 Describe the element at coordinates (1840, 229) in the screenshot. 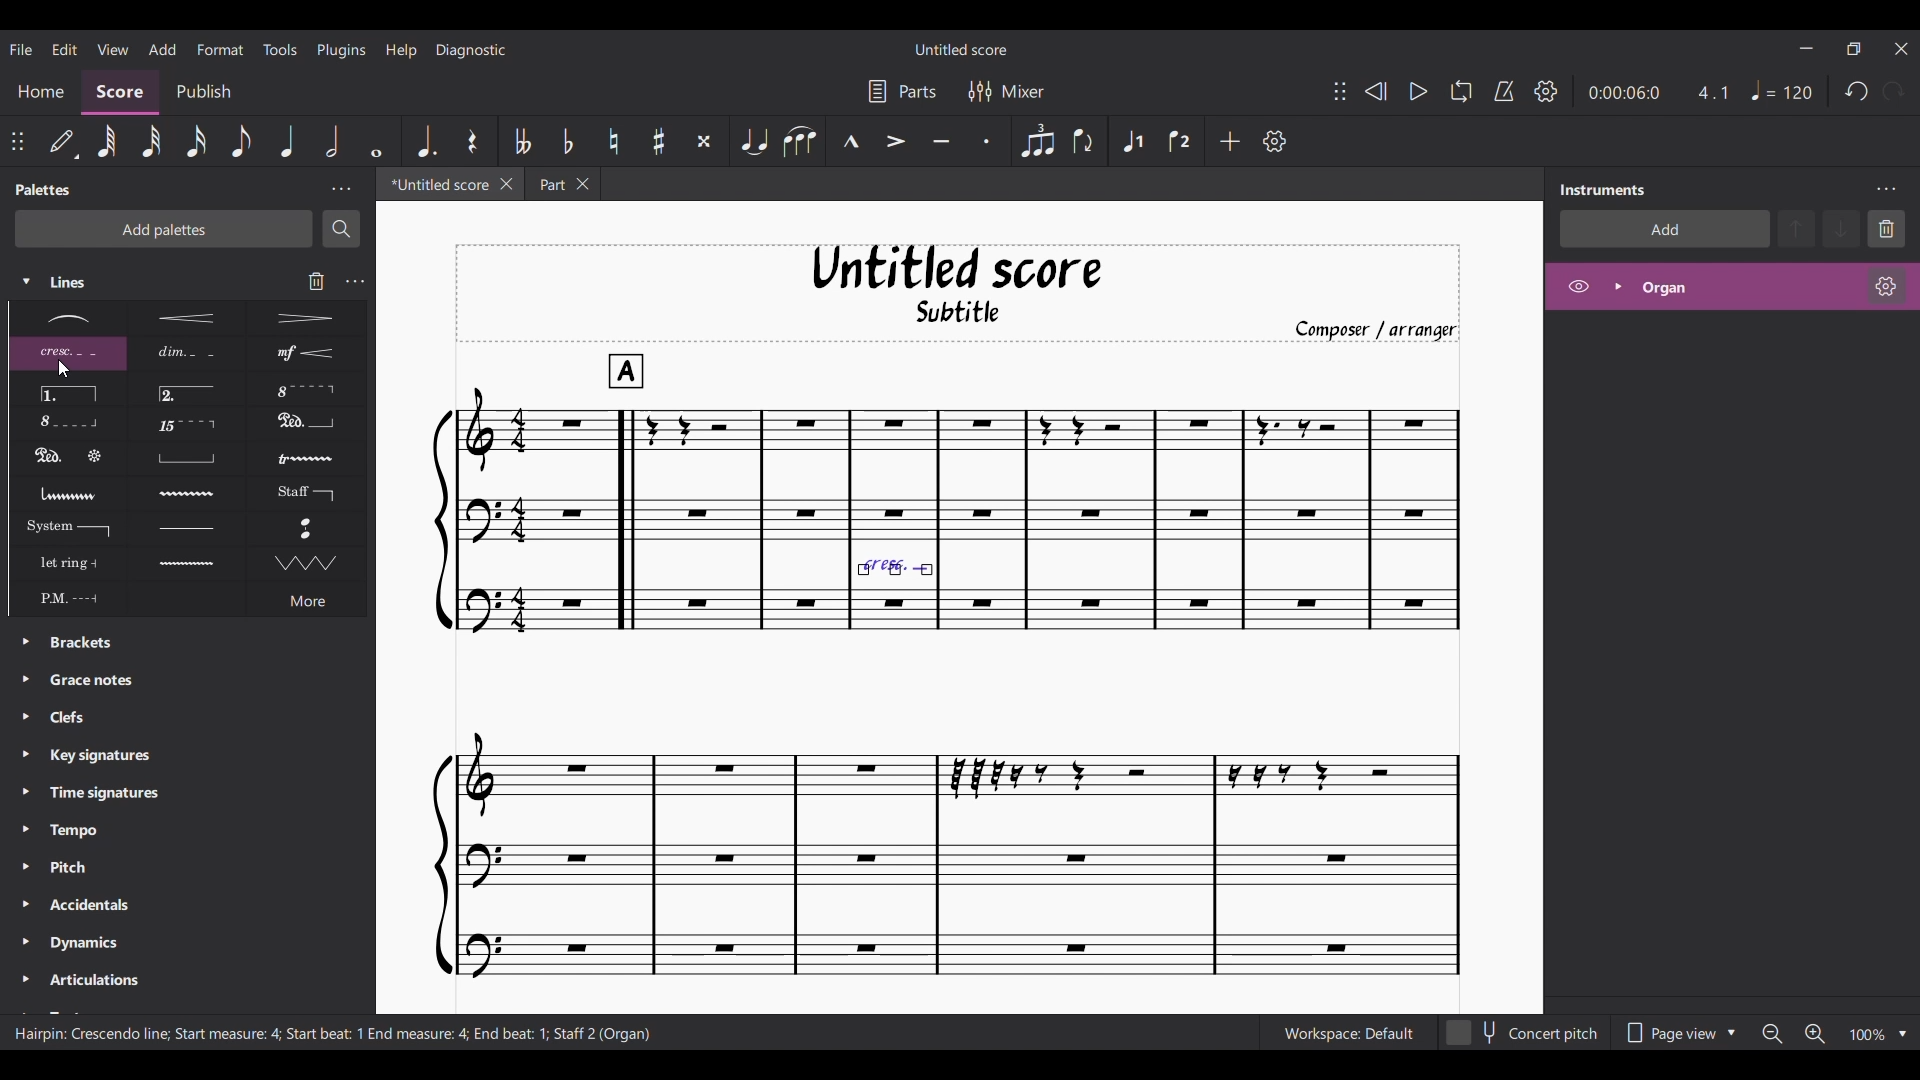

I see `Move down` at that location.